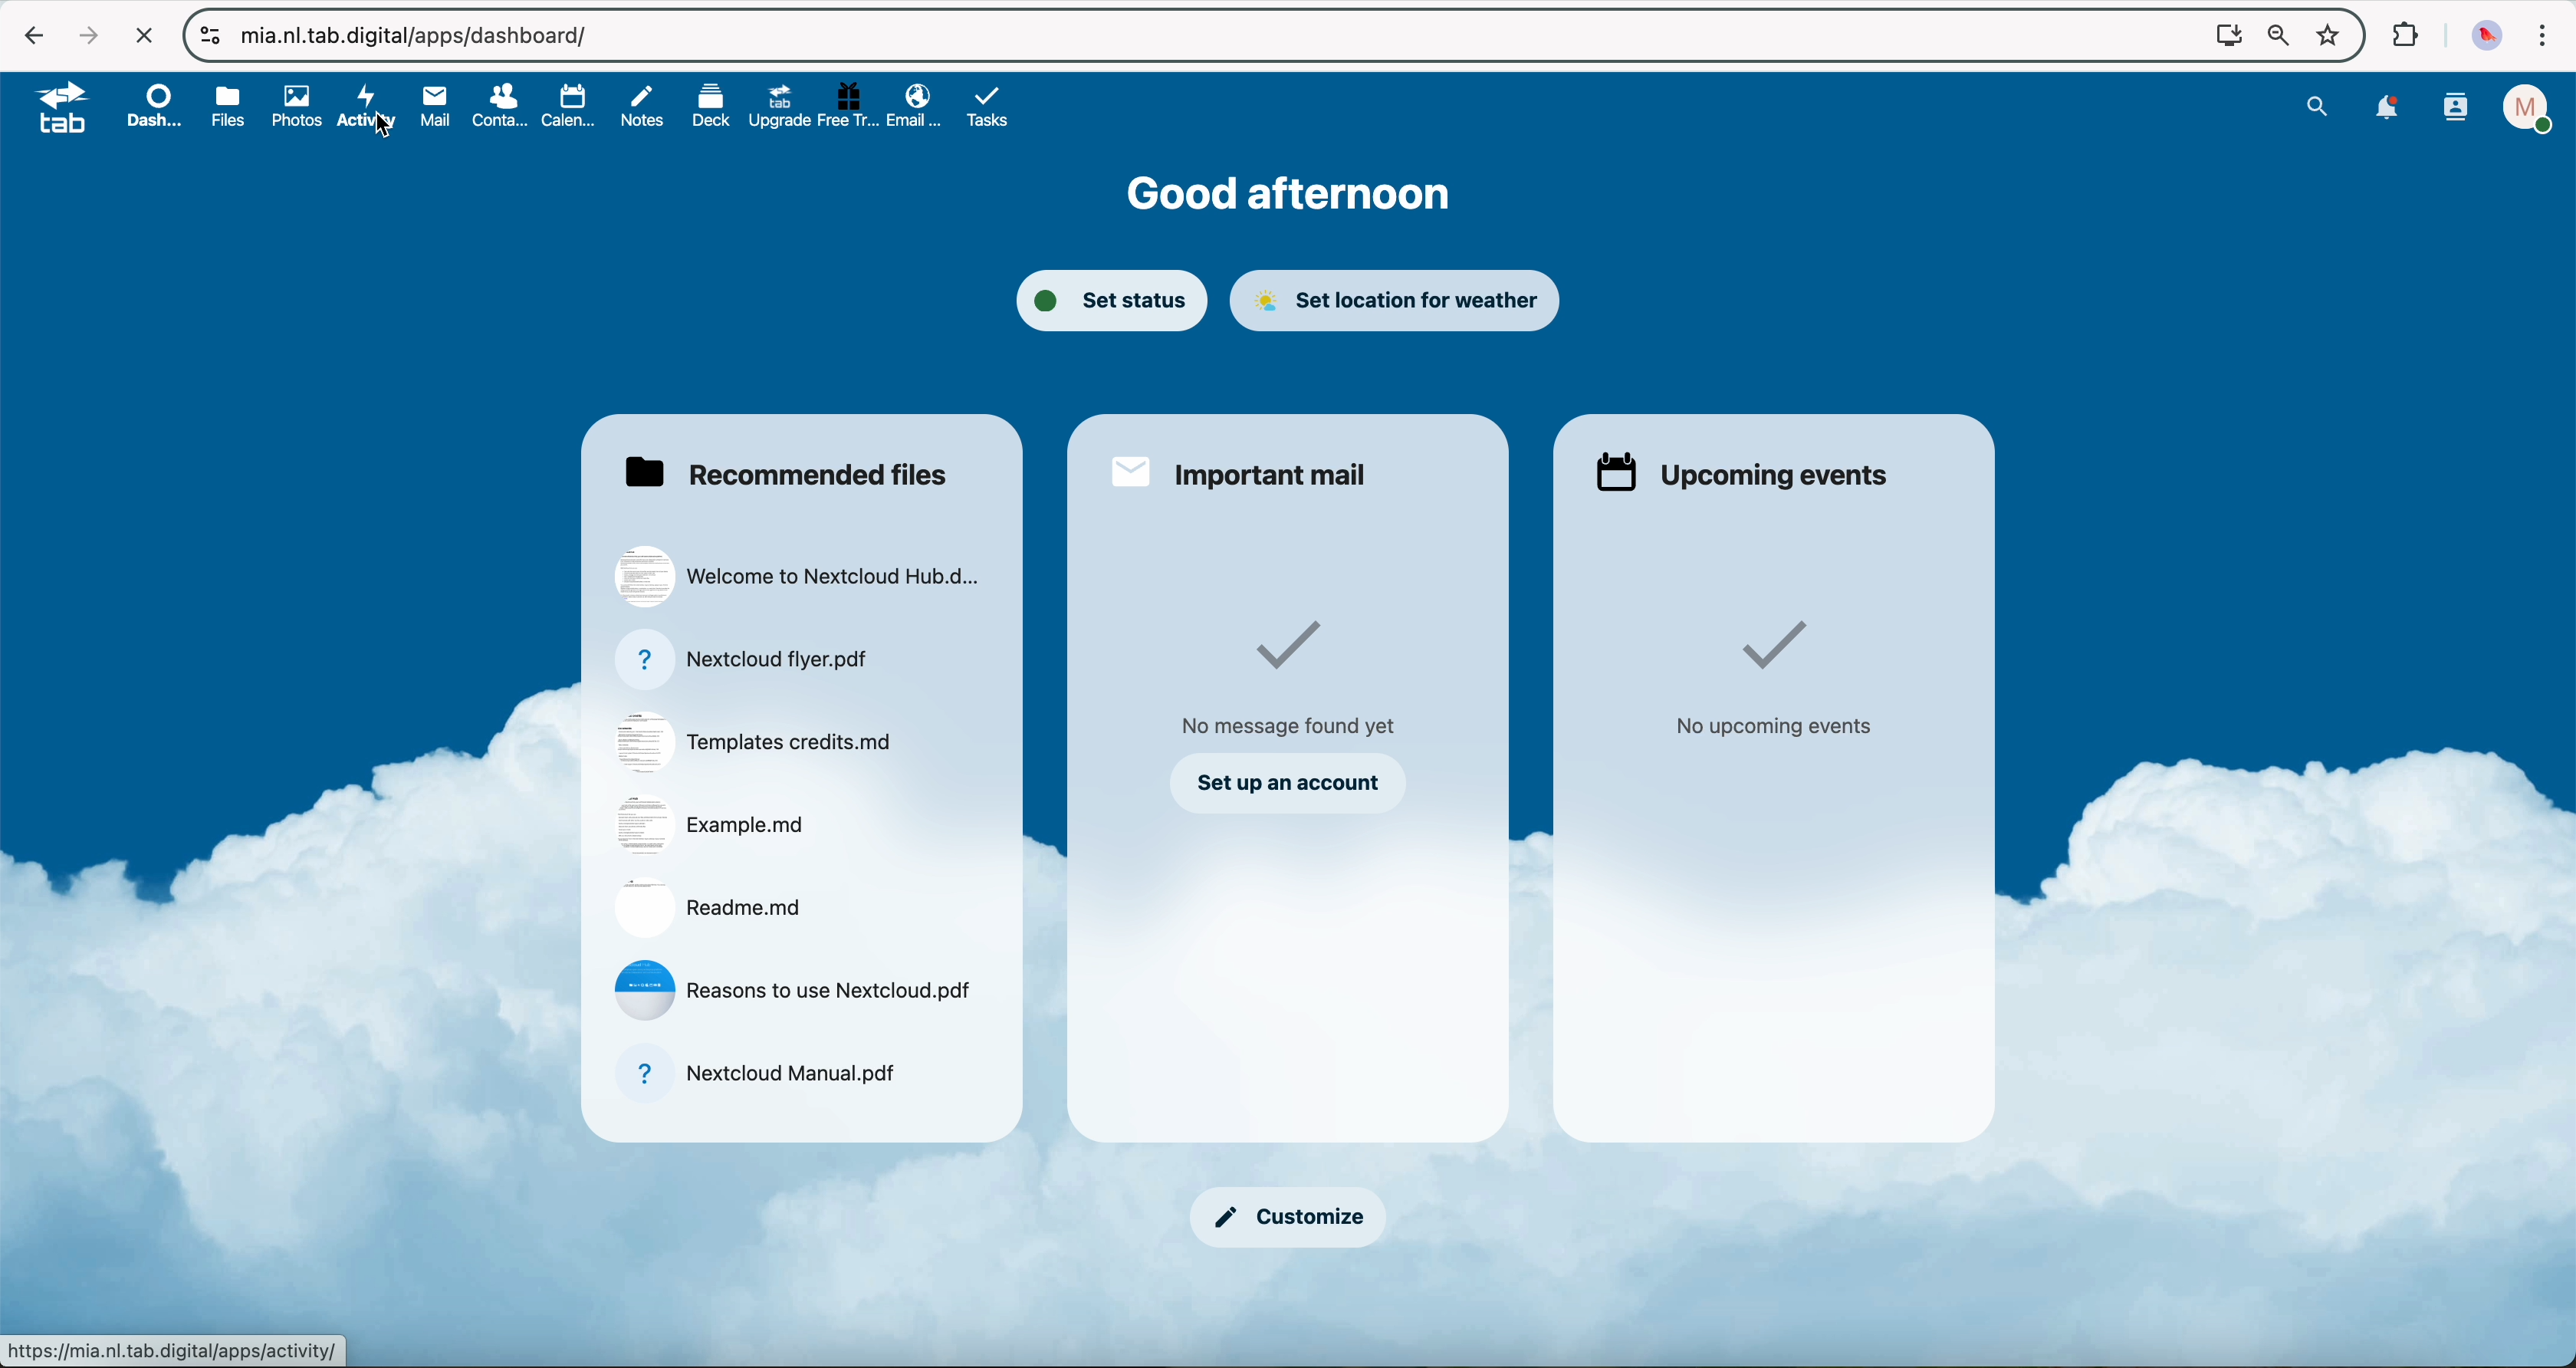 The image size is (2576, 1368). I want to click on search, so click(2317, 106).